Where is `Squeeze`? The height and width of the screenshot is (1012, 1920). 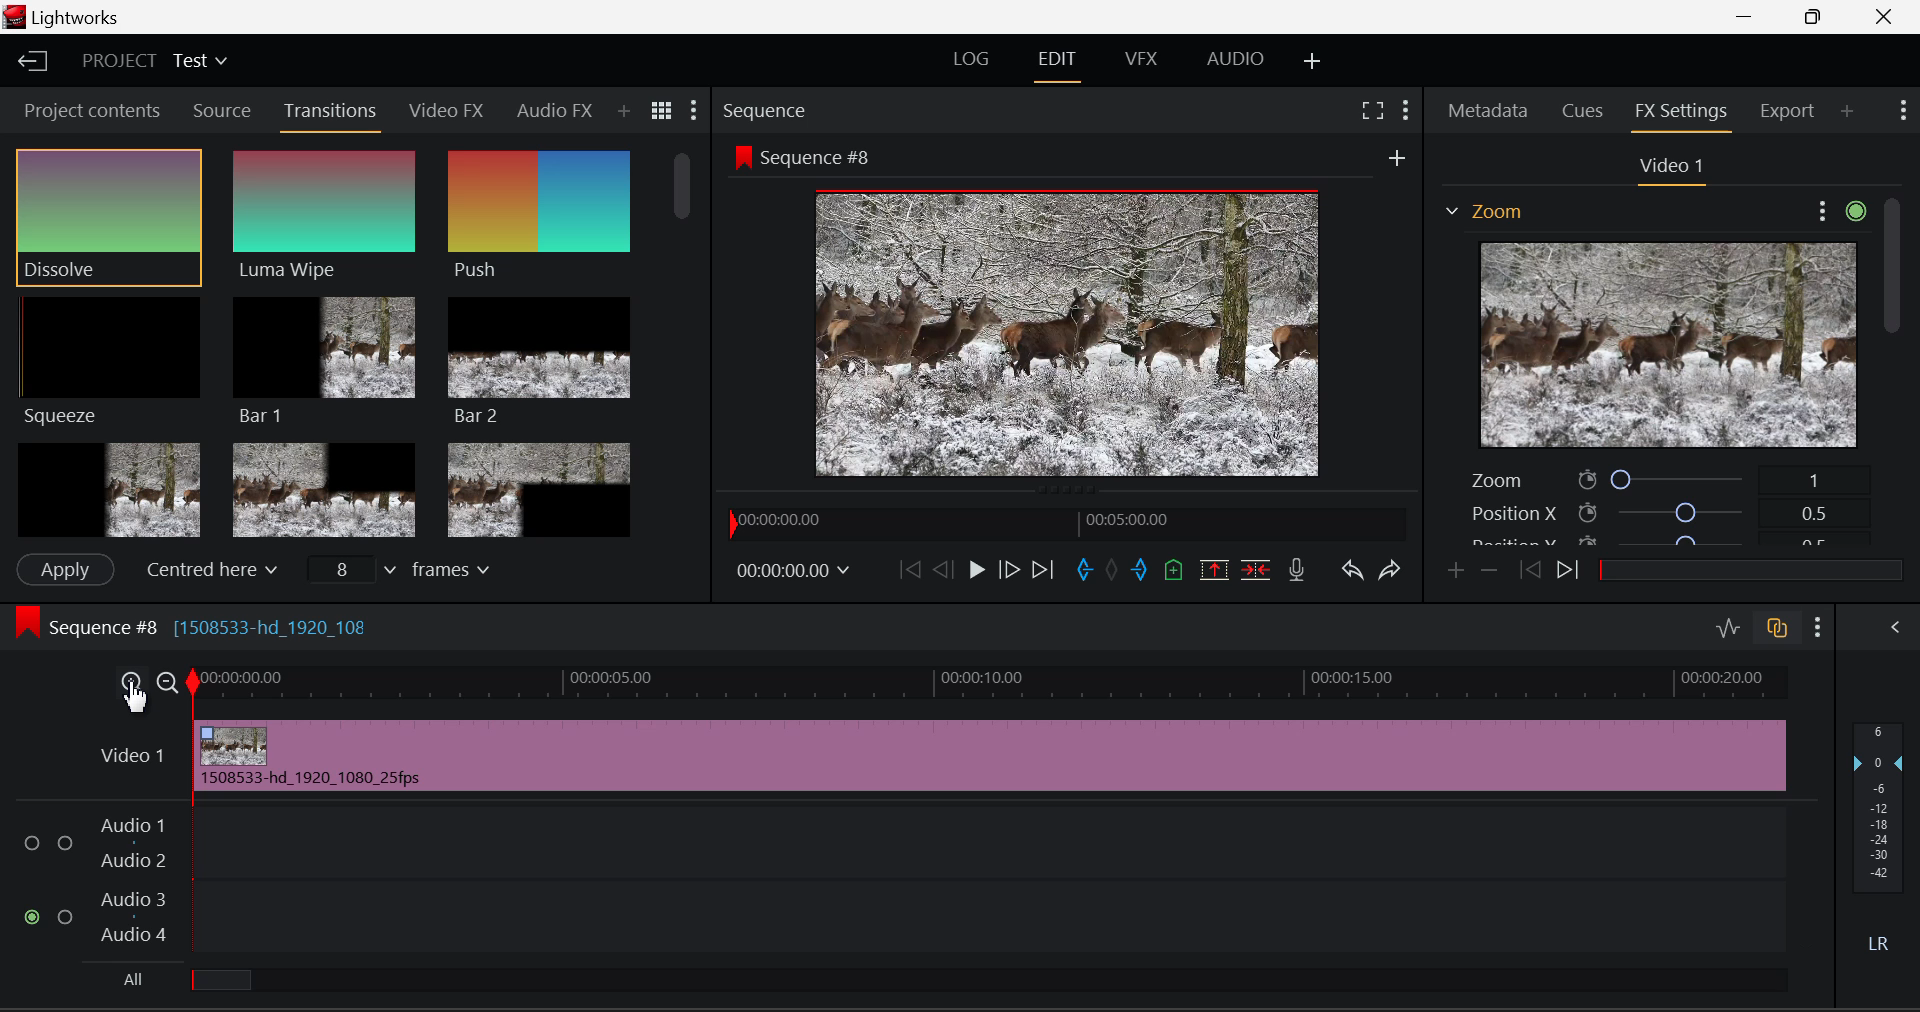
Squeeze is located at coordinates (108, 361).